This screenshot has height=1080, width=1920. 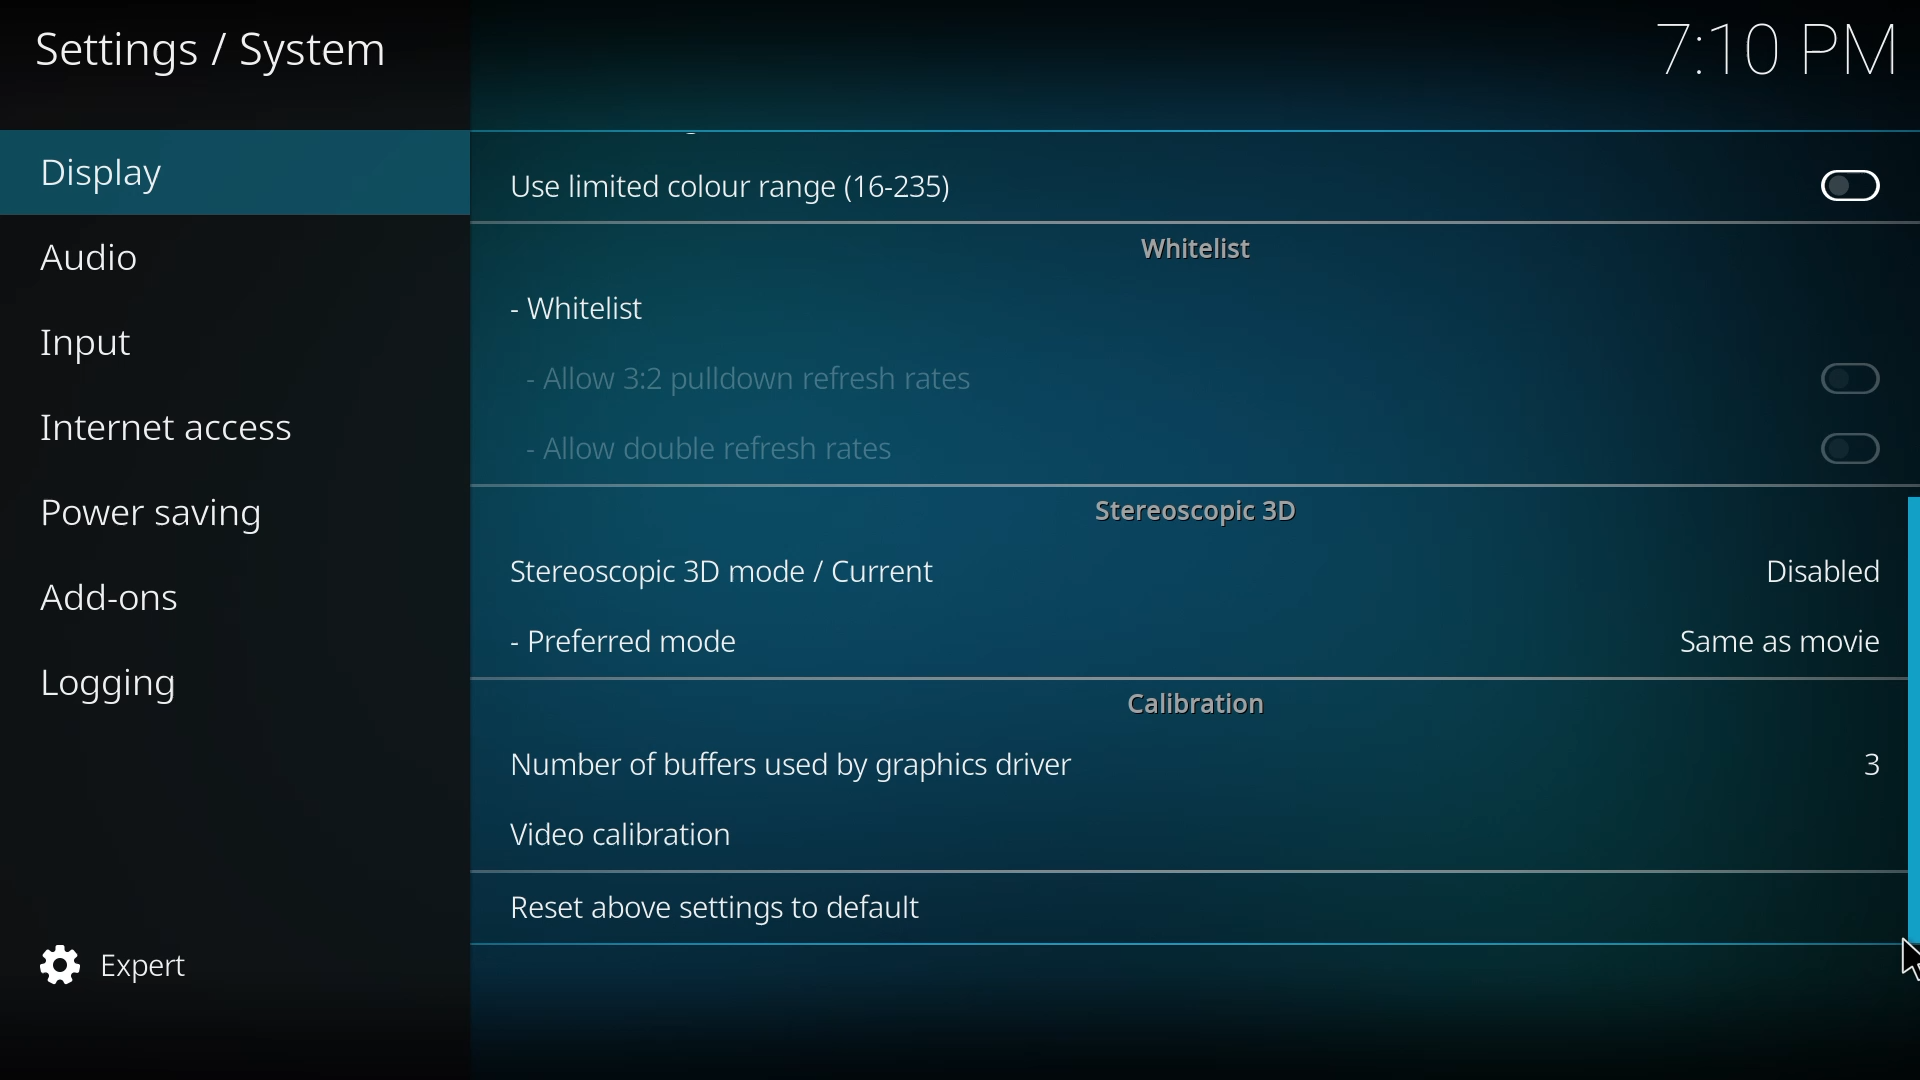 I want to click on enable, so click(x=1846, y=447).